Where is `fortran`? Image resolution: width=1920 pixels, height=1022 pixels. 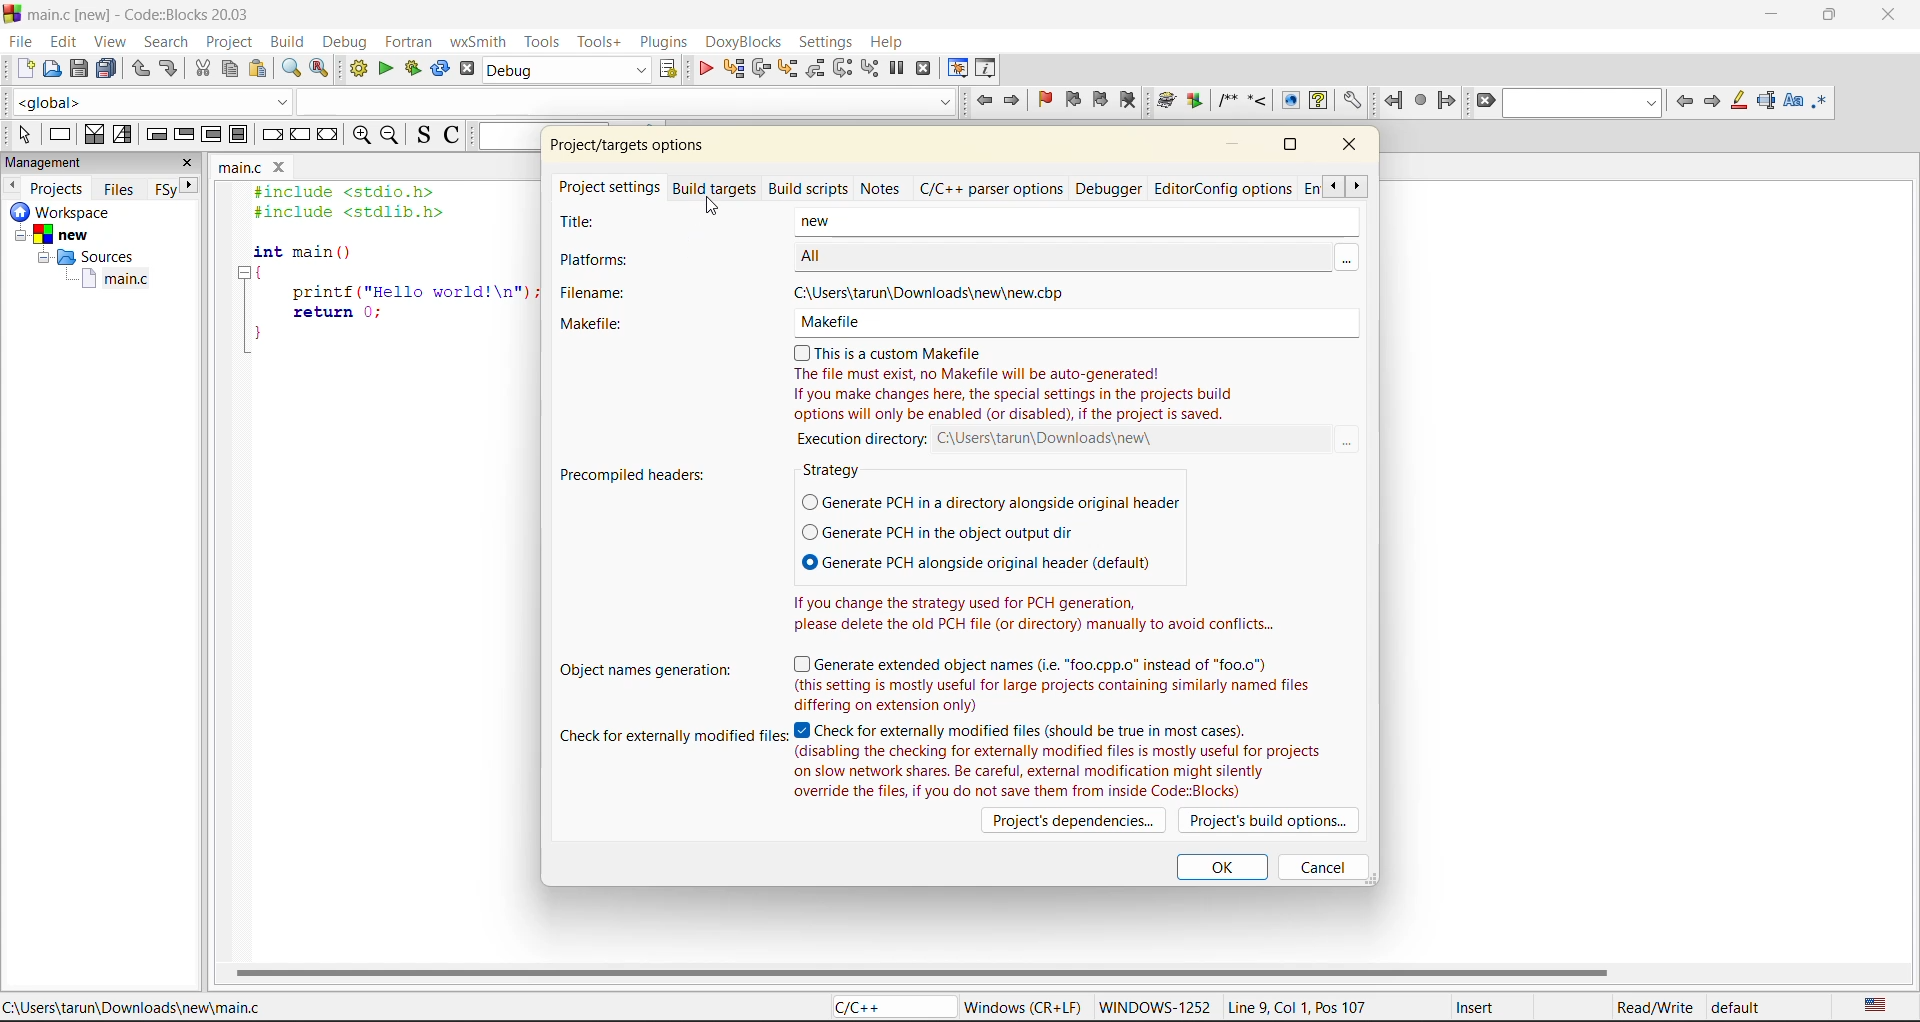 fortran is located at coordinates (409, 39).